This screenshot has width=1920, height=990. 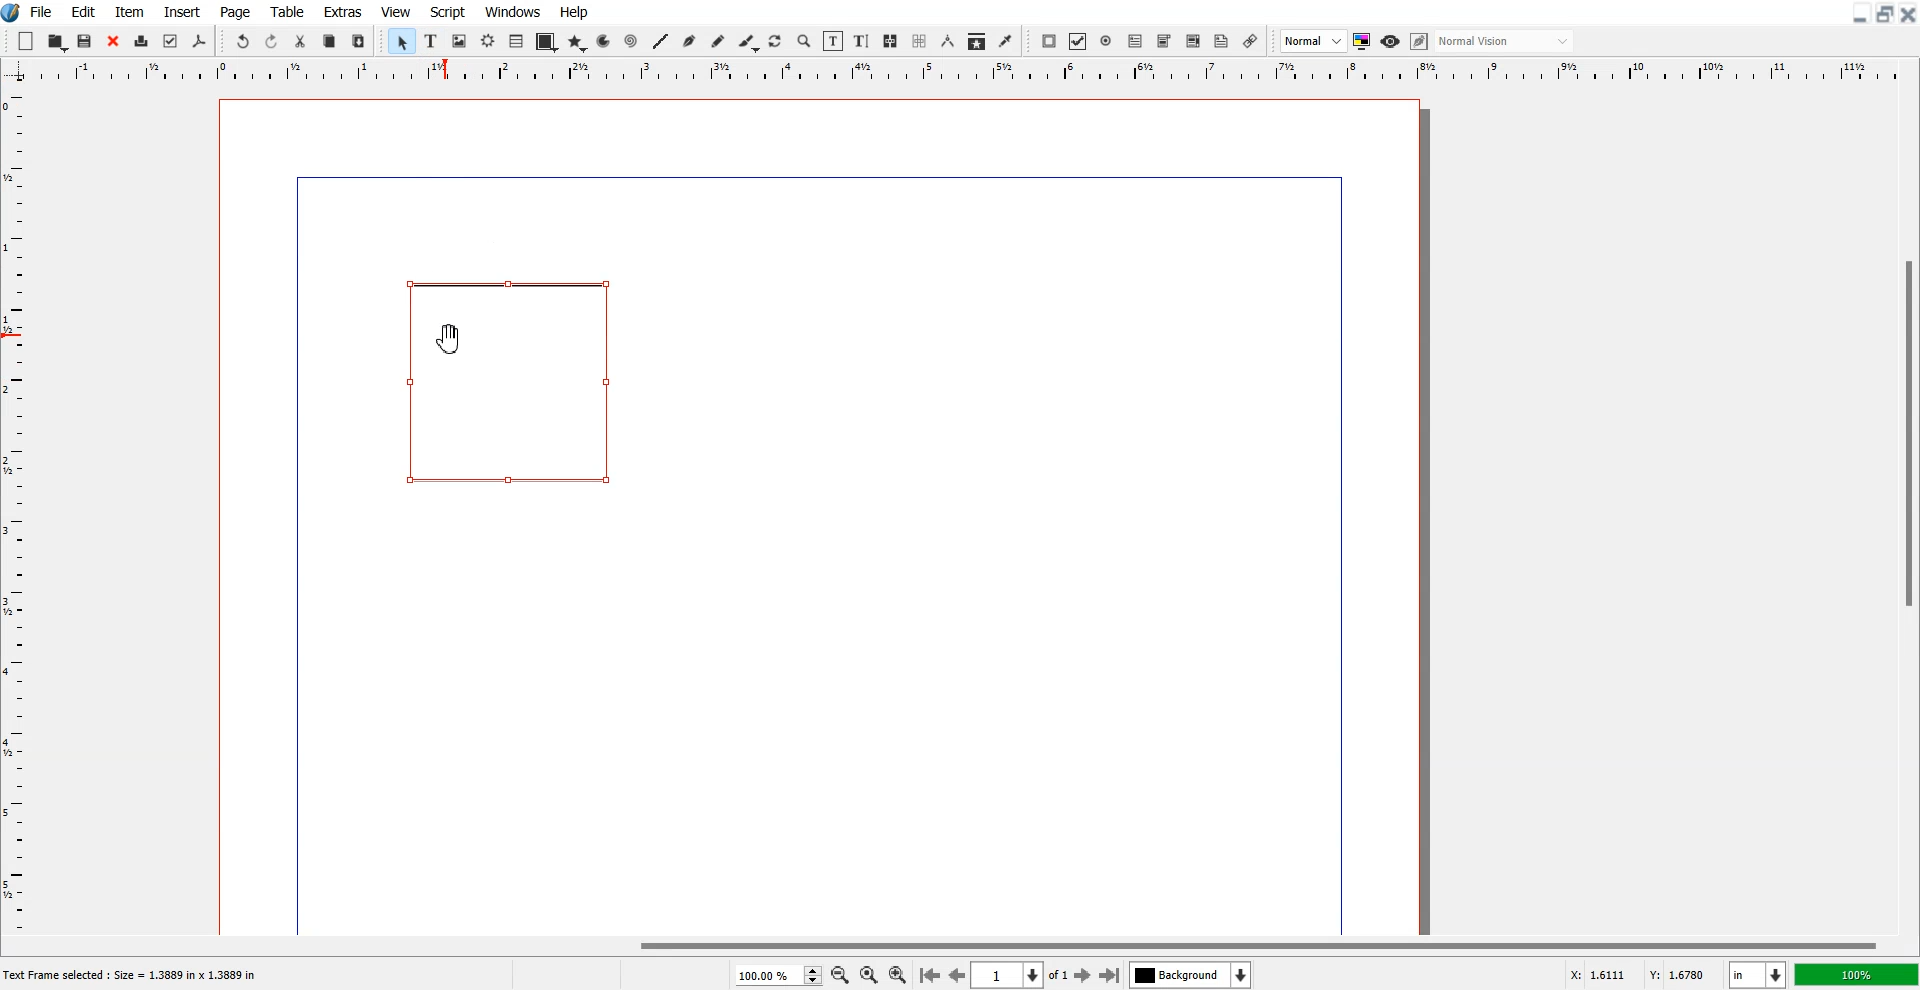 What do you see at coordinates (958, 974) in the screenshot?
I see `Go to previous Page` at bounding box center [958, 974].